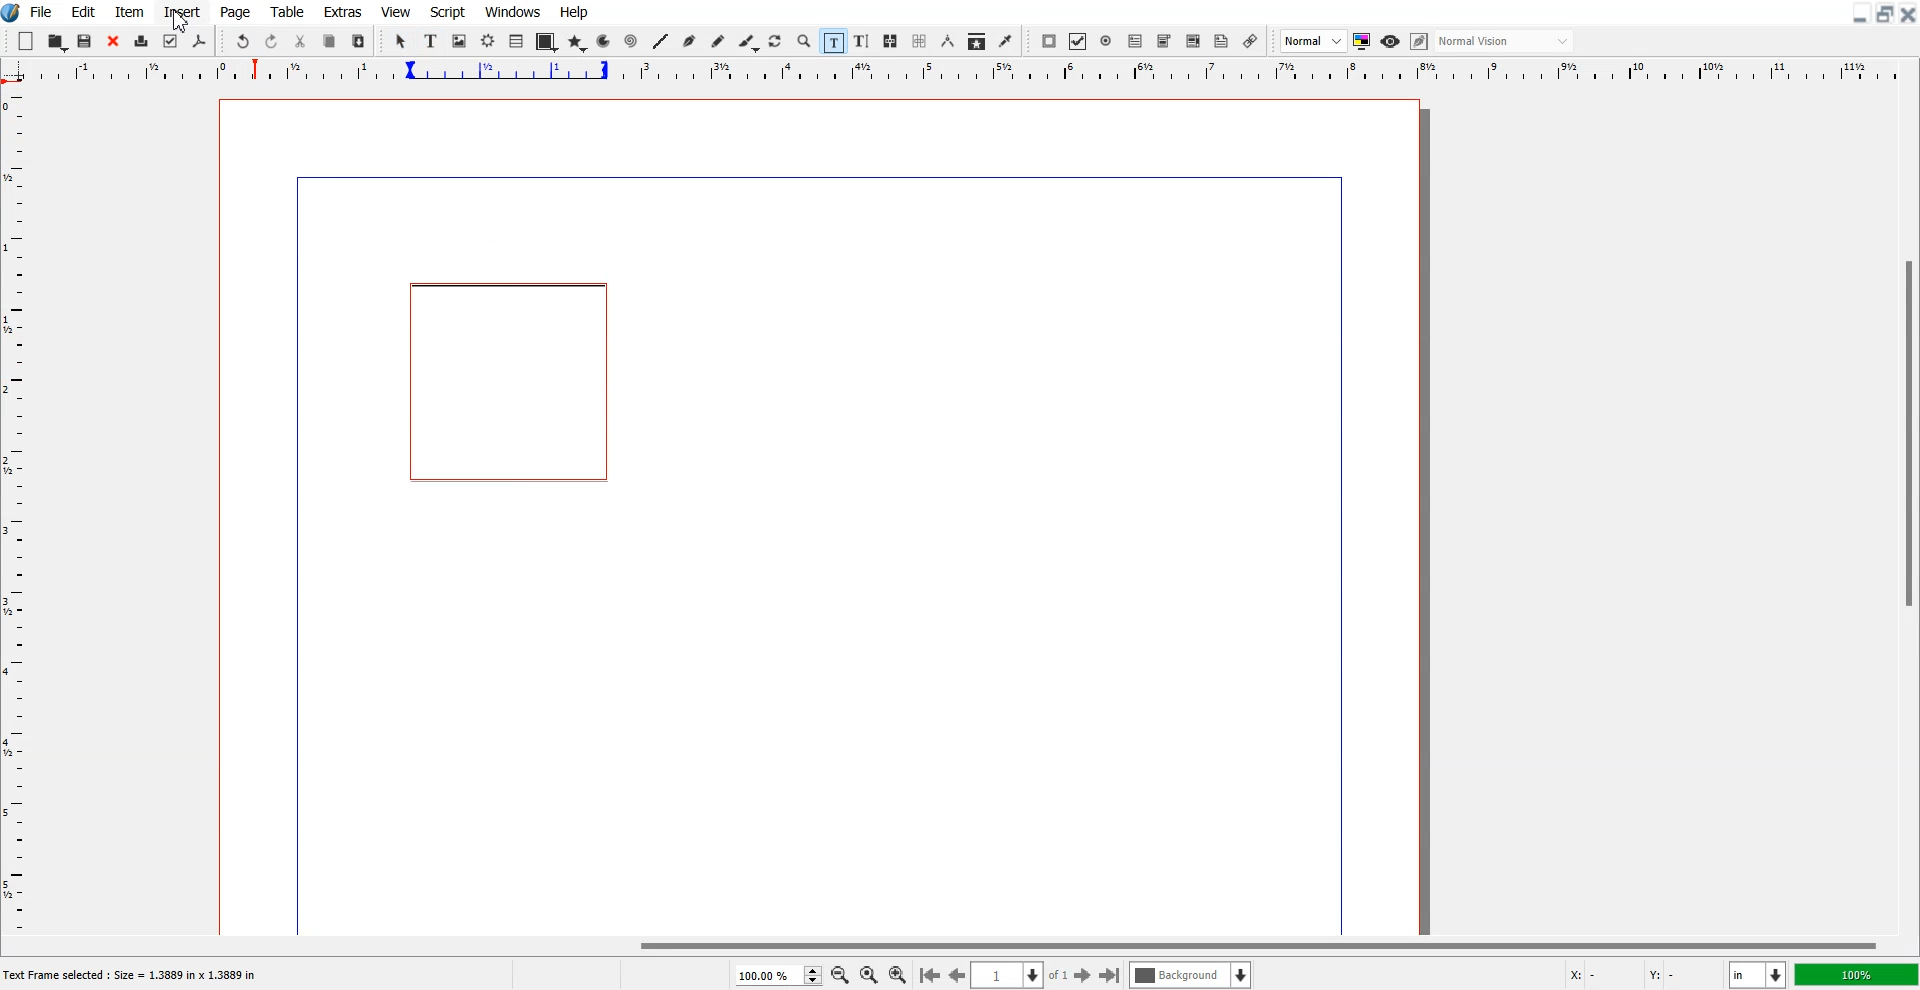  I want to click on Edit content of frame, so click(833, 41).